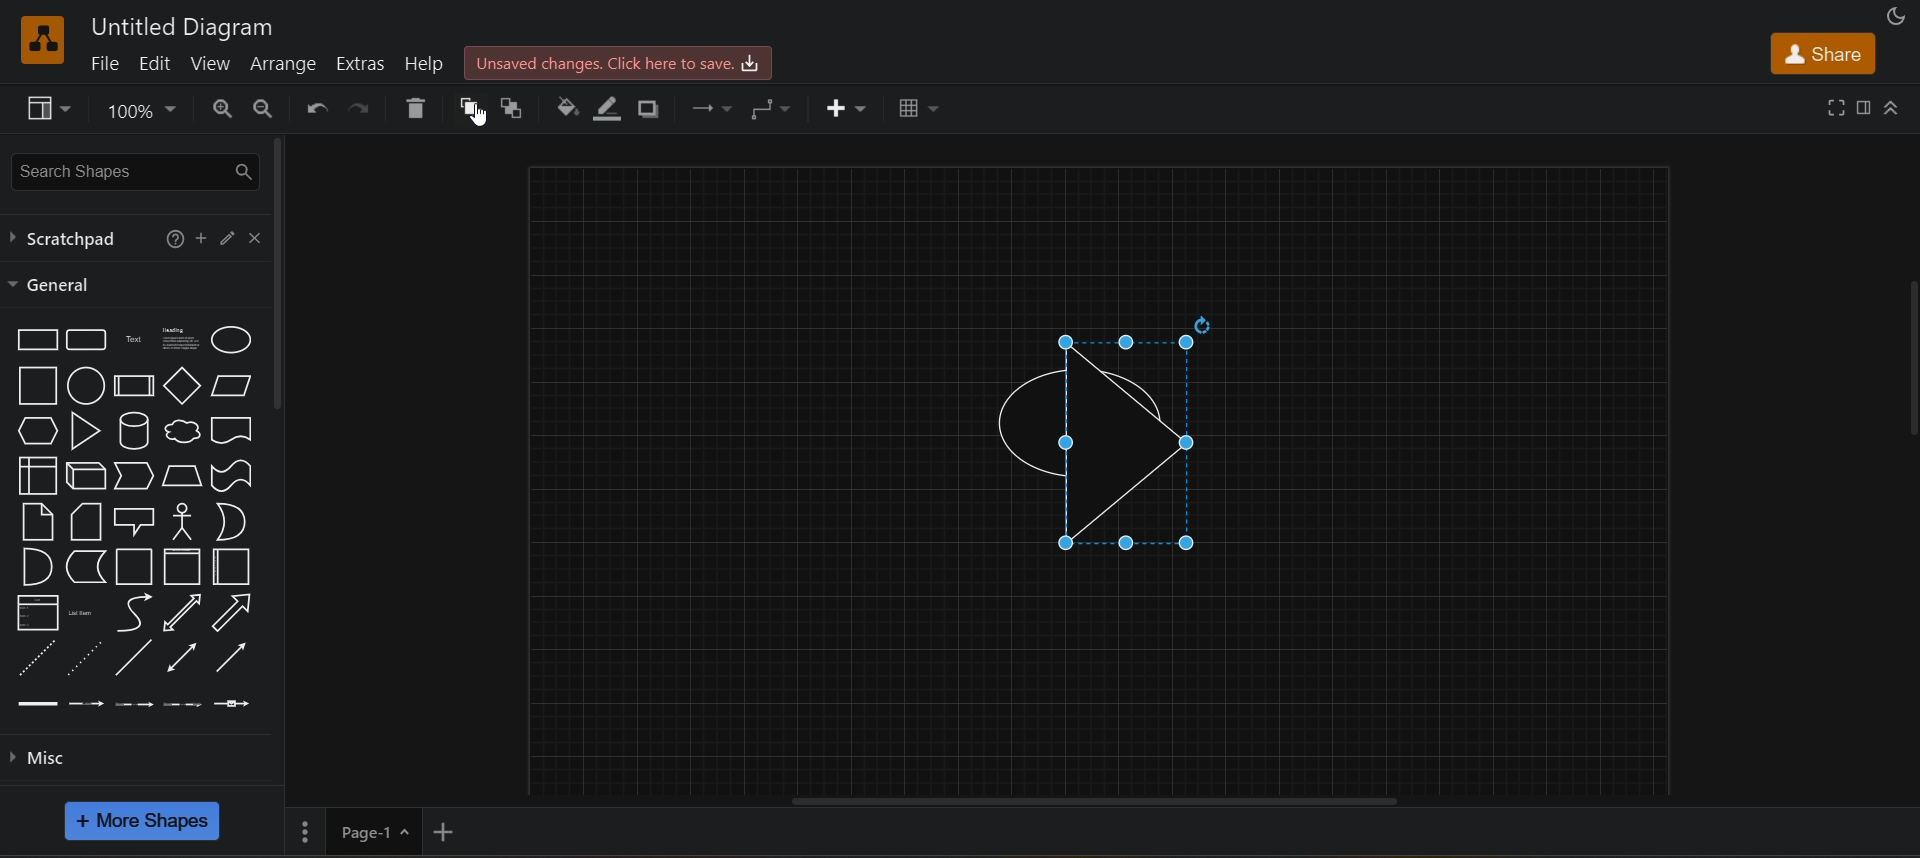  I want to click on tape, so click(232, 476).